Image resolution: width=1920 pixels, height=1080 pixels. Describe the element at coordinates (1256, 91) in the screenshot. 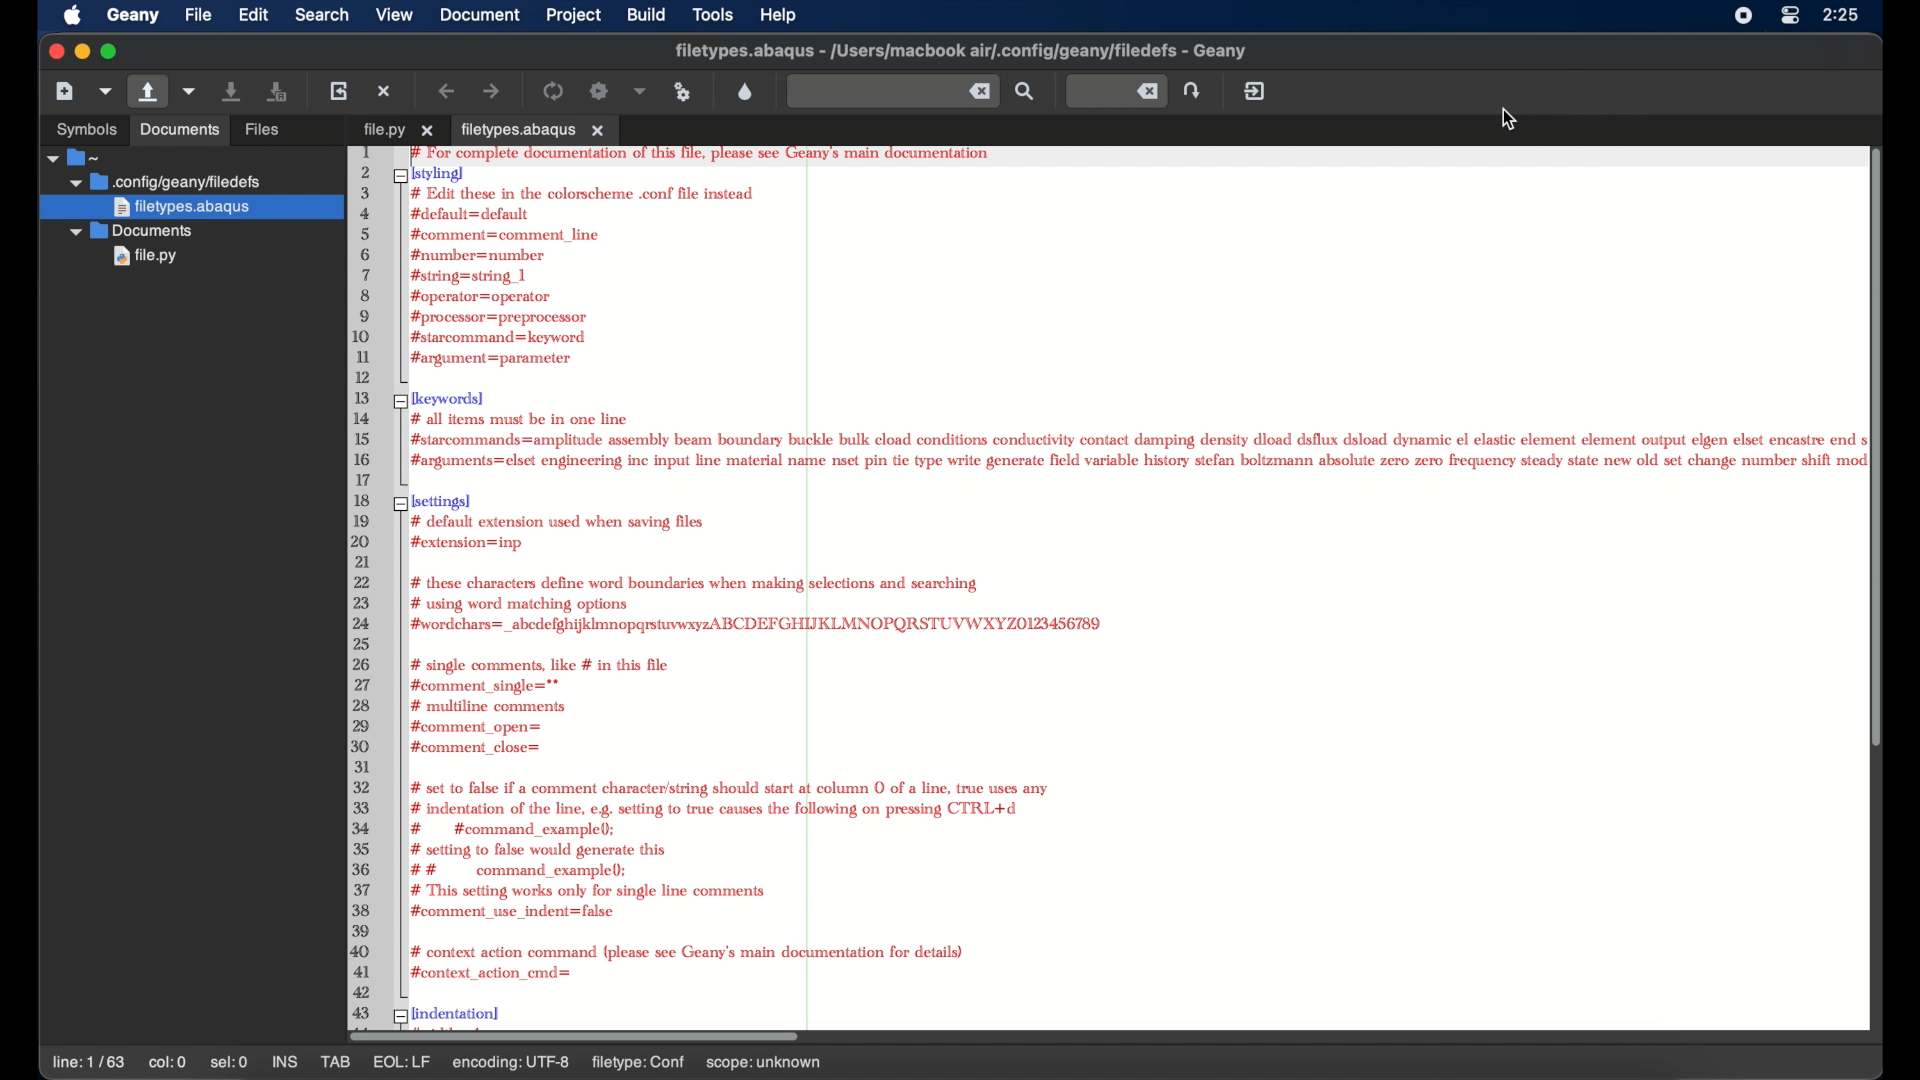

I see `quit geany` at that location.